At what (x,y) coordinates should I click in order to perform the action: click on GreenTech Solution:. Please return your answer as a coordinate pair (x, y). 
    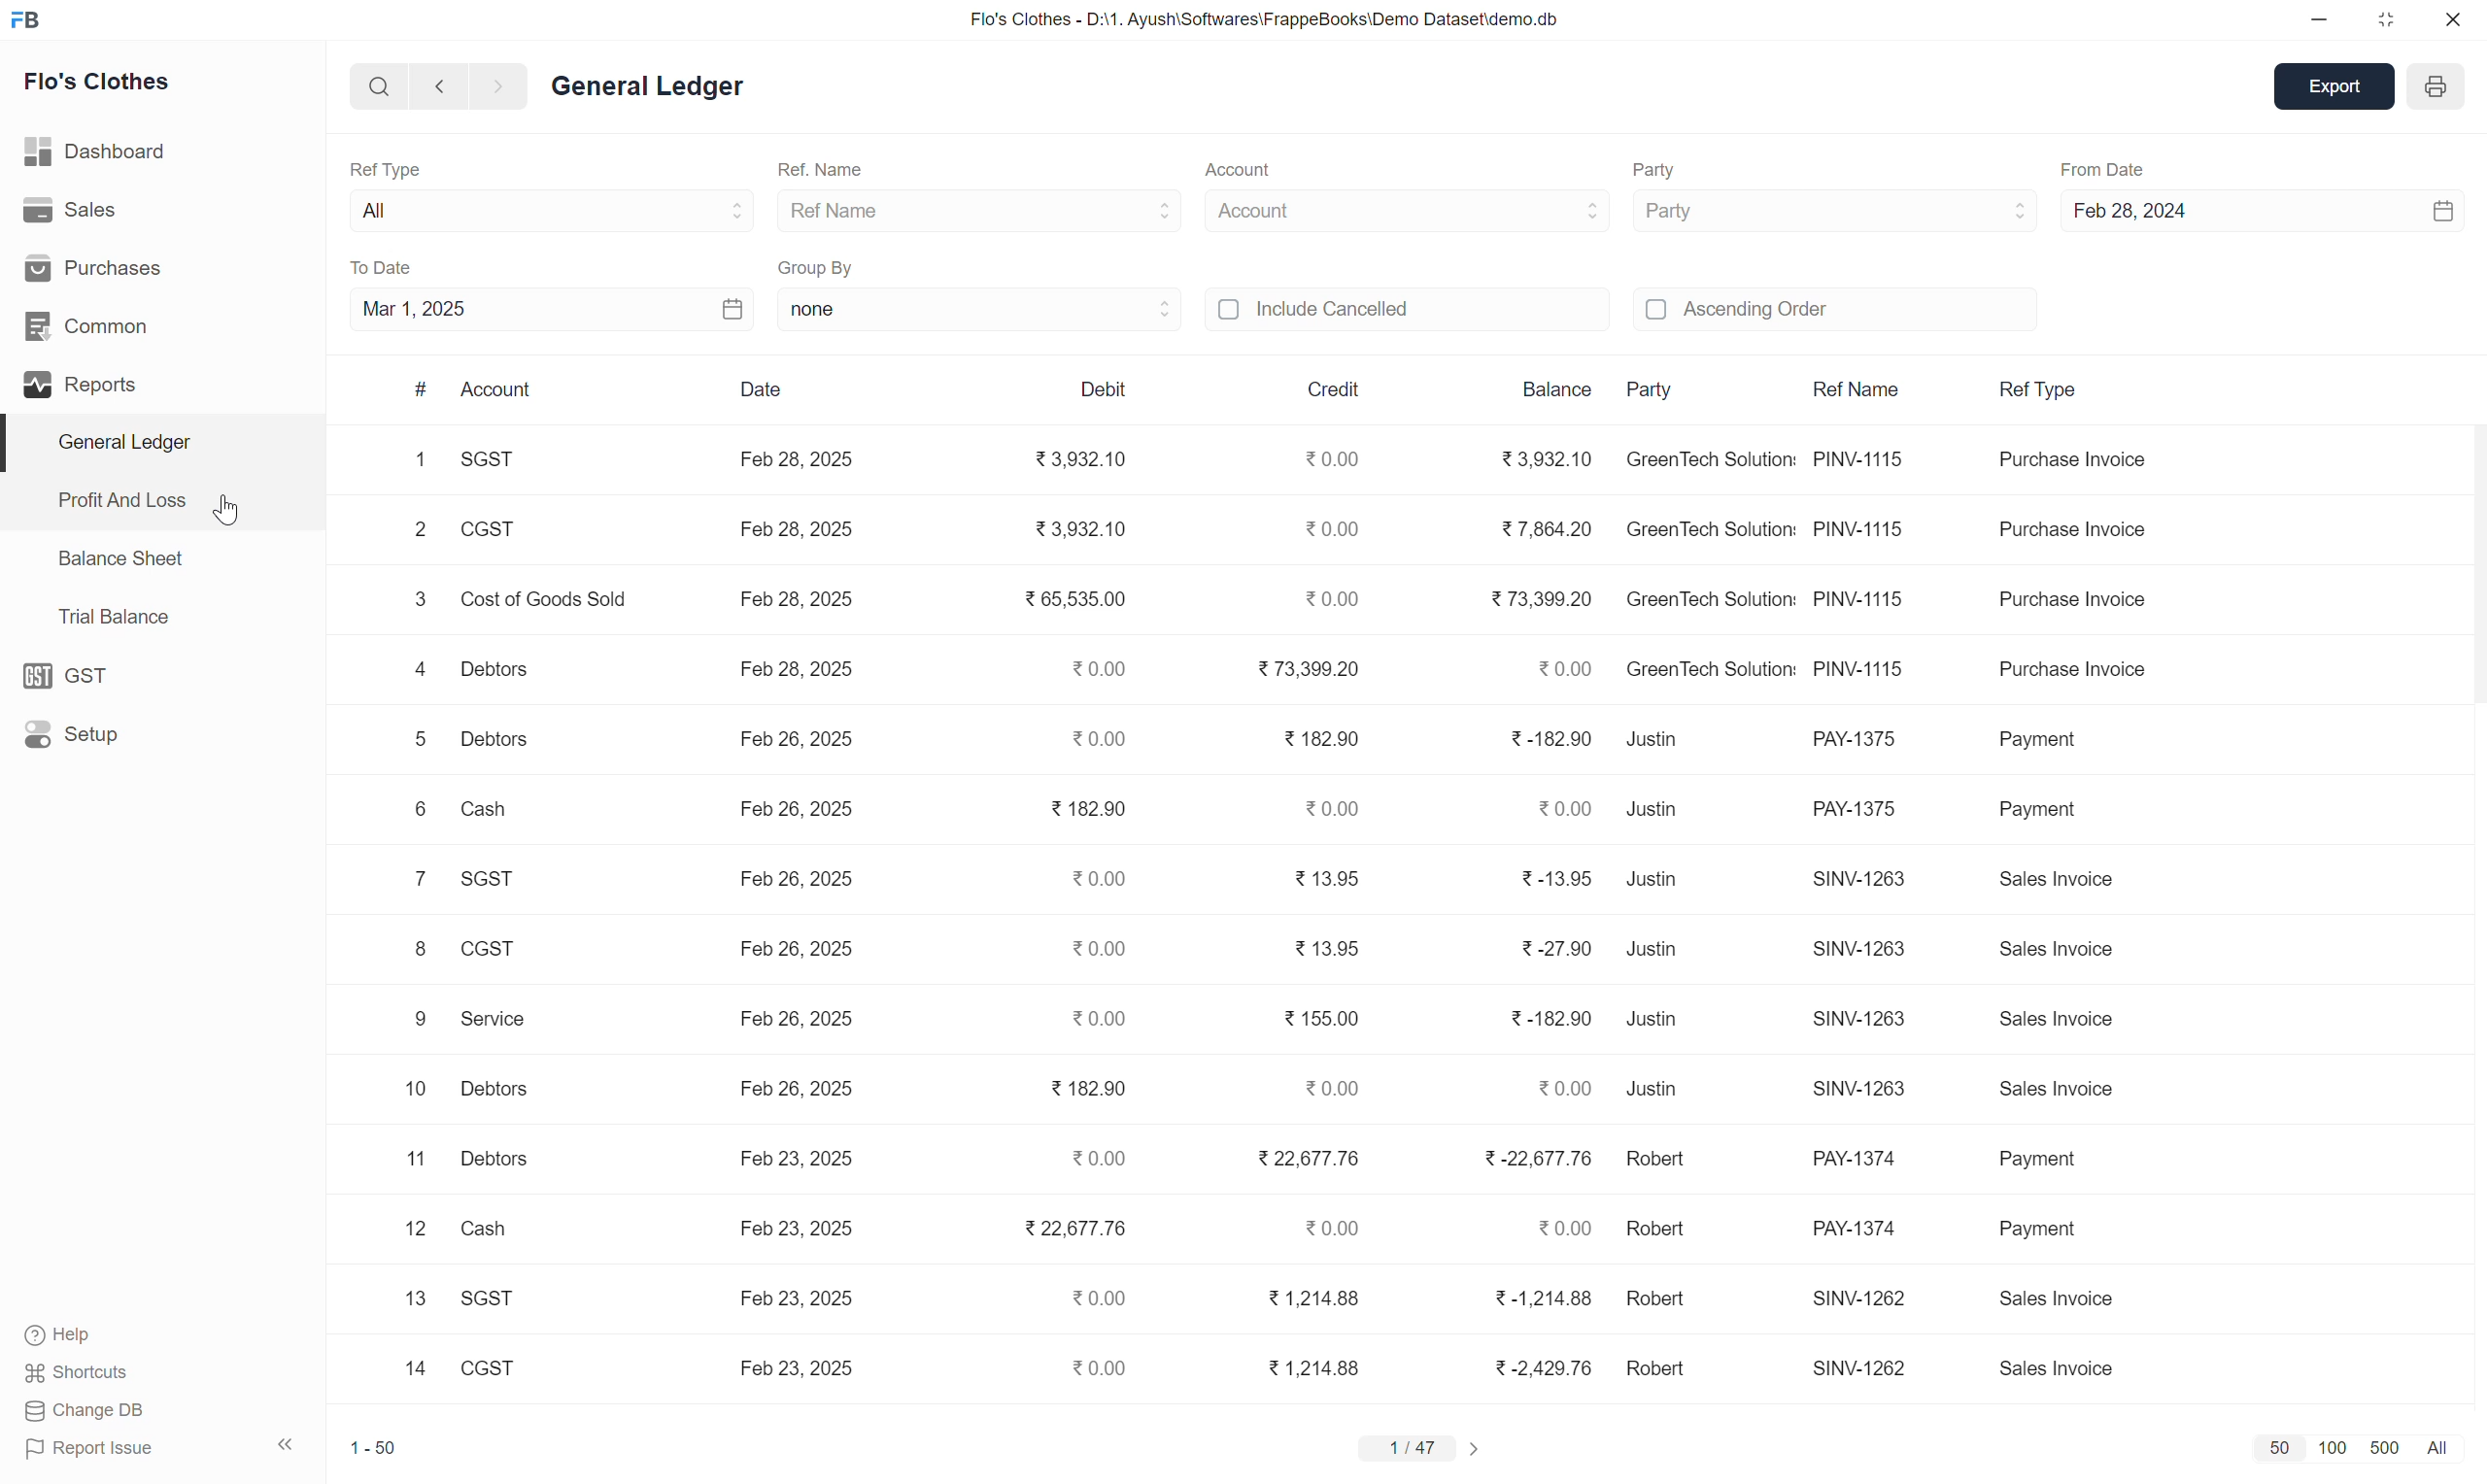
    Looking at the image, I should click on (1705, 460).